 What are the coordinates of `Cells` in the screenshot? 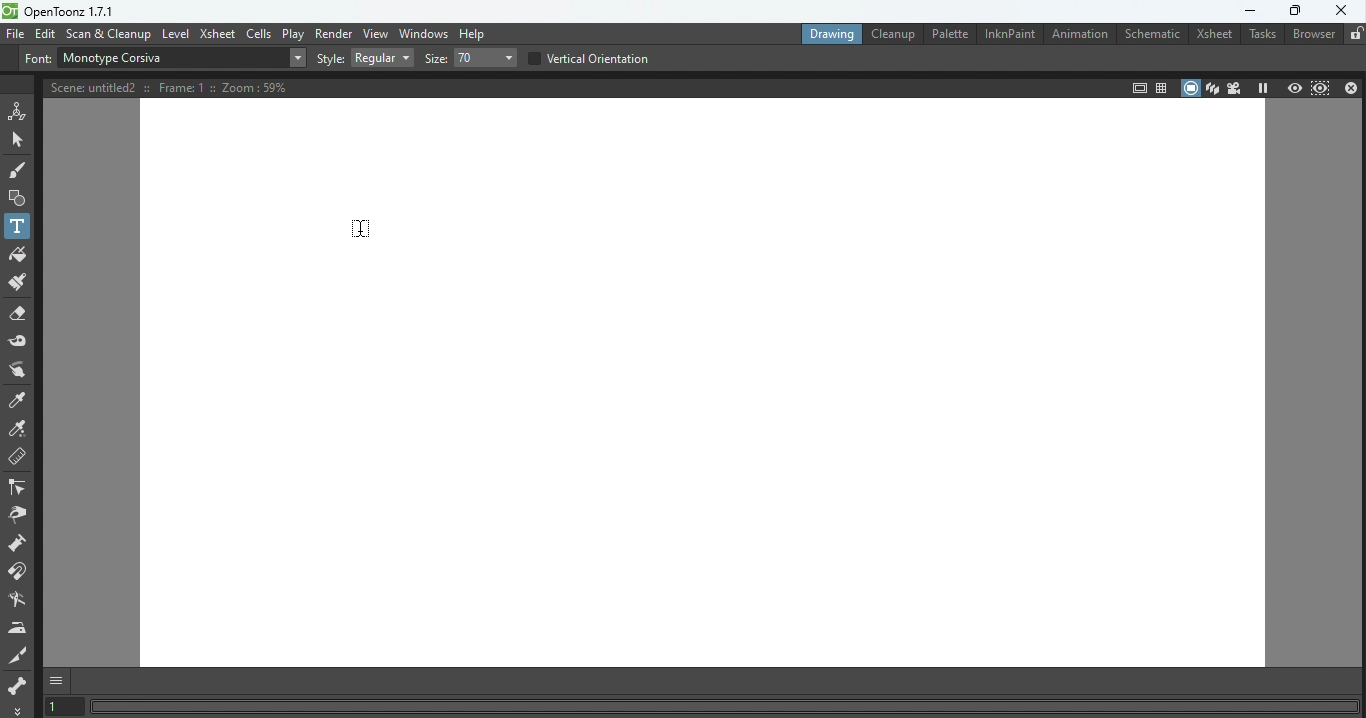 It's located at (261, 33).